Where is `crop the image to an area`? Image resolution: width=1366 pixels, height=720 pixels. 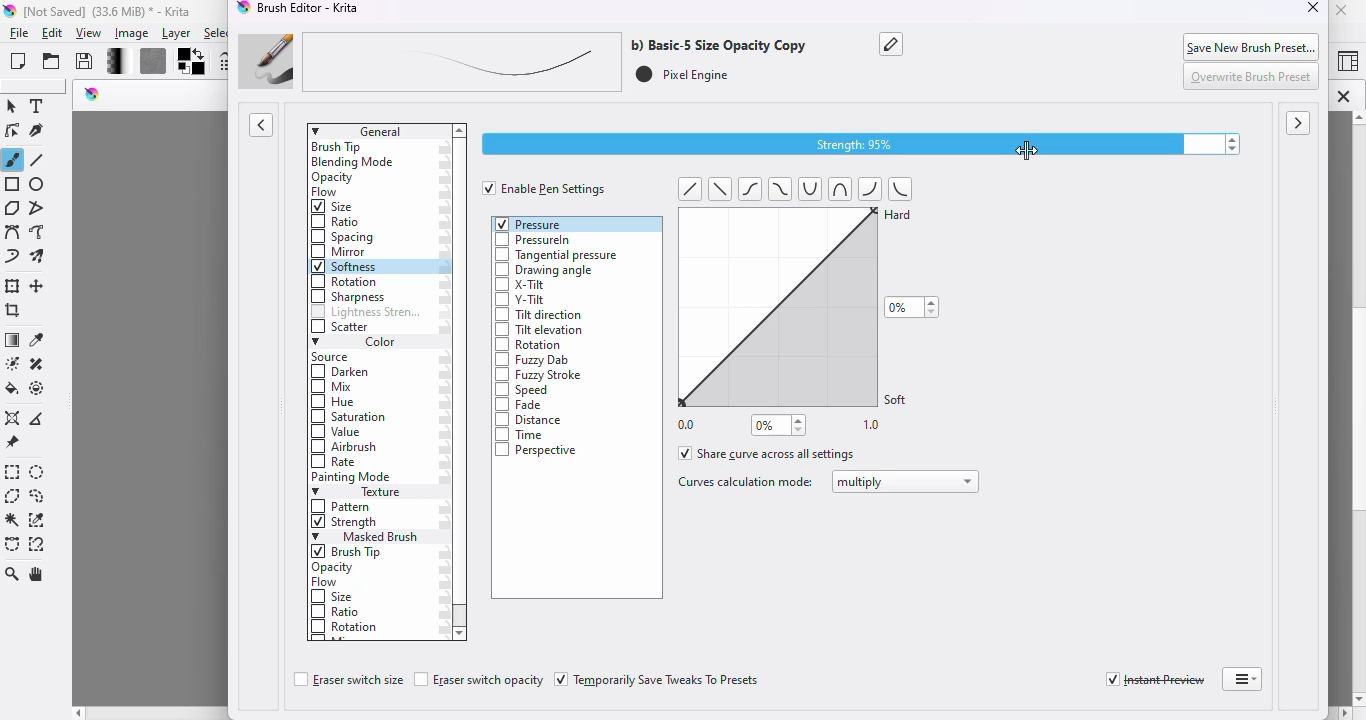 crop the image to an area is located at coordinates (12, 311).